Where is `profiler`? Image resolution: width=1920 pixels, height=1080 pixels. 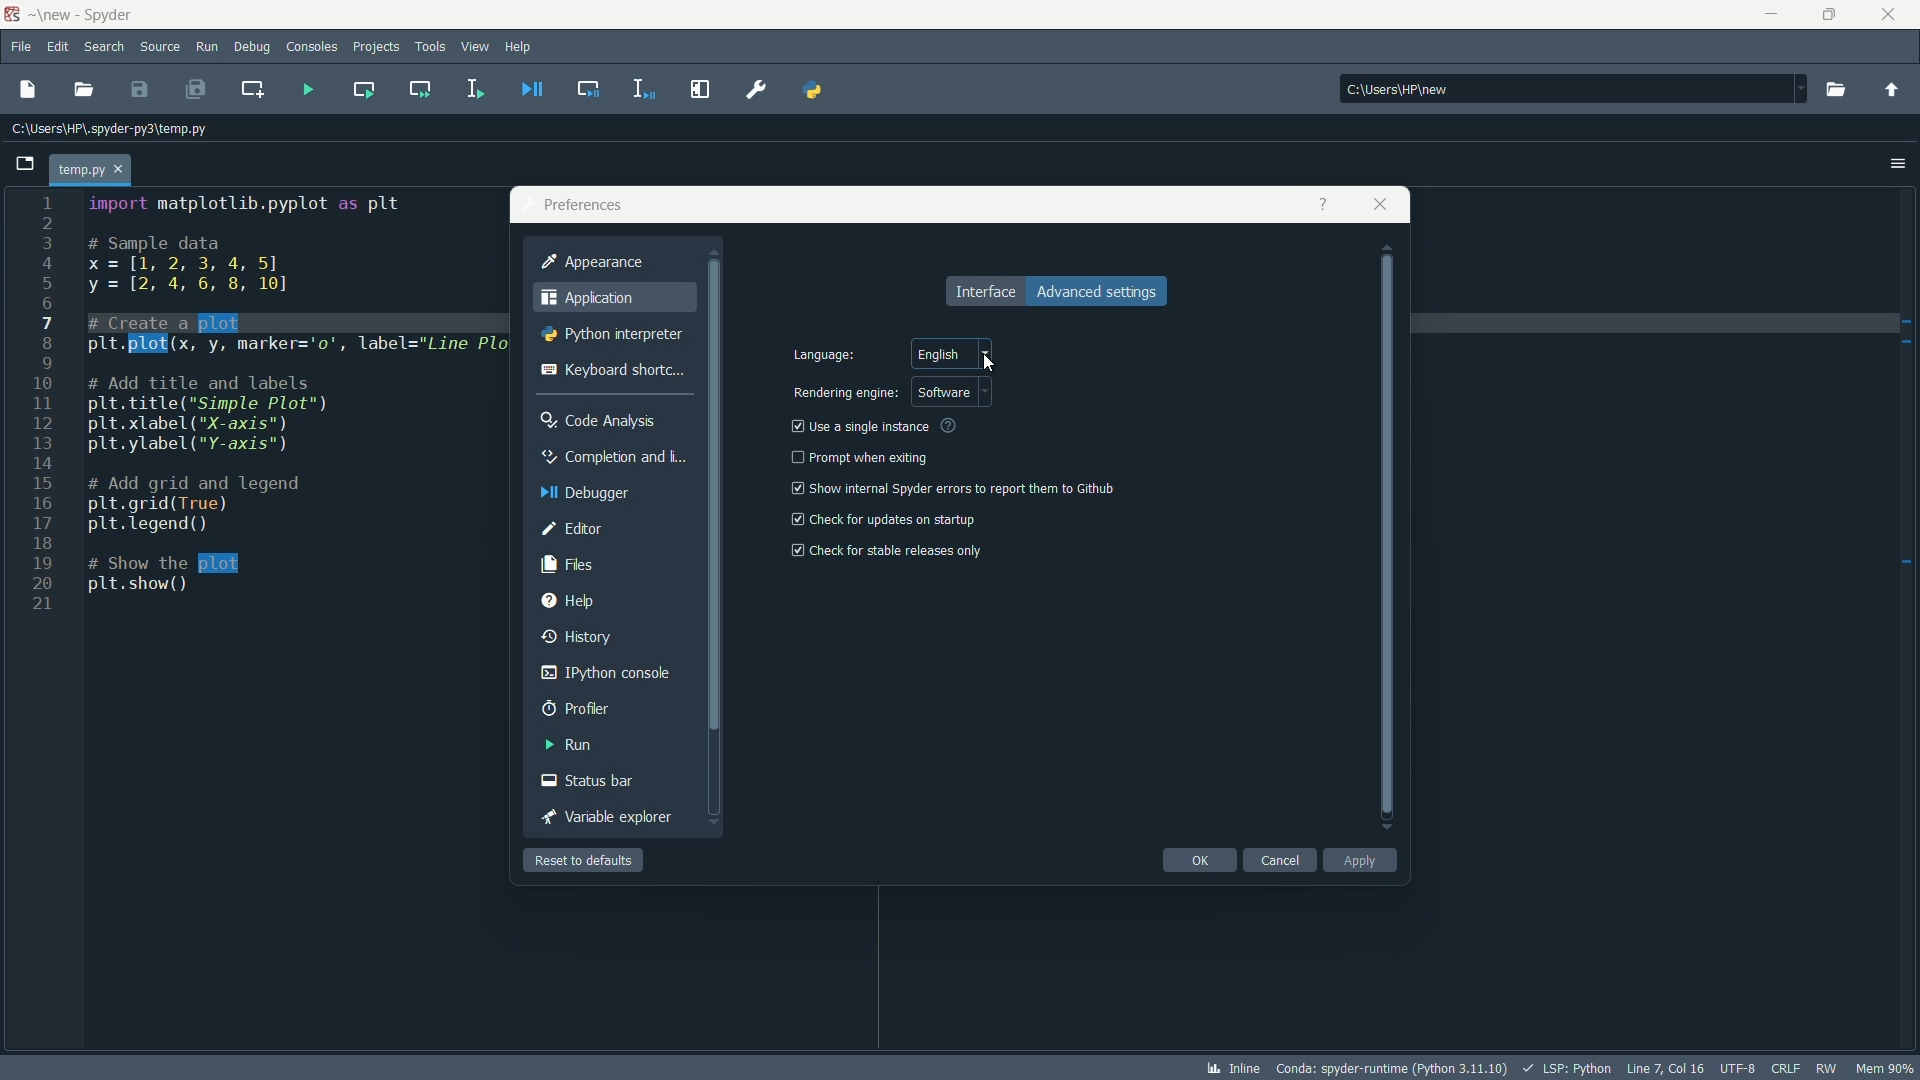
profiler is located at coordinates (577, 708).